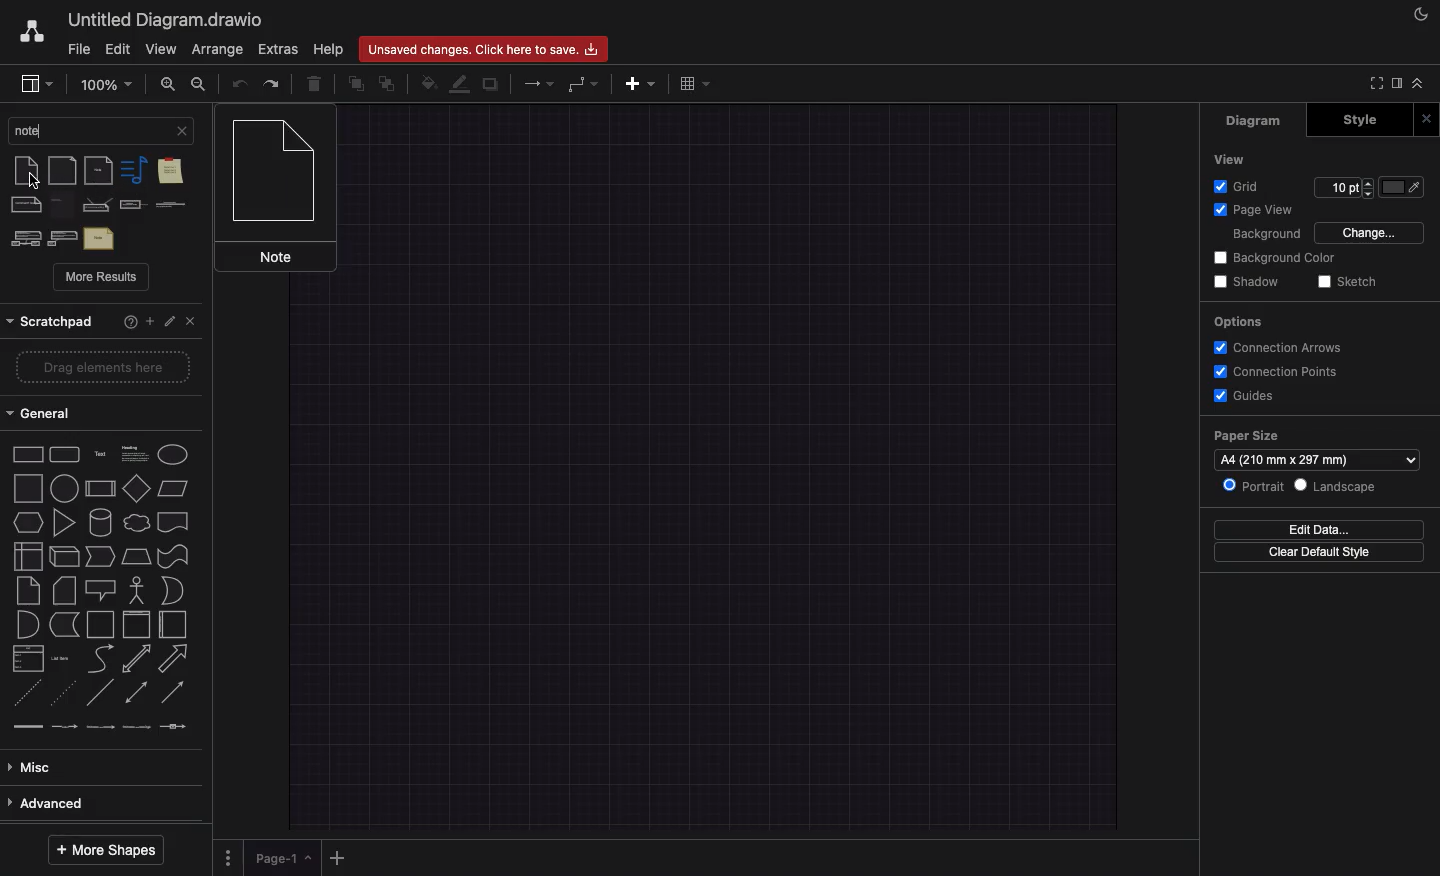  What do you see at coordinates (278, 49) in the screenshot?
I see `Extras` at bounding box center [278, 49].